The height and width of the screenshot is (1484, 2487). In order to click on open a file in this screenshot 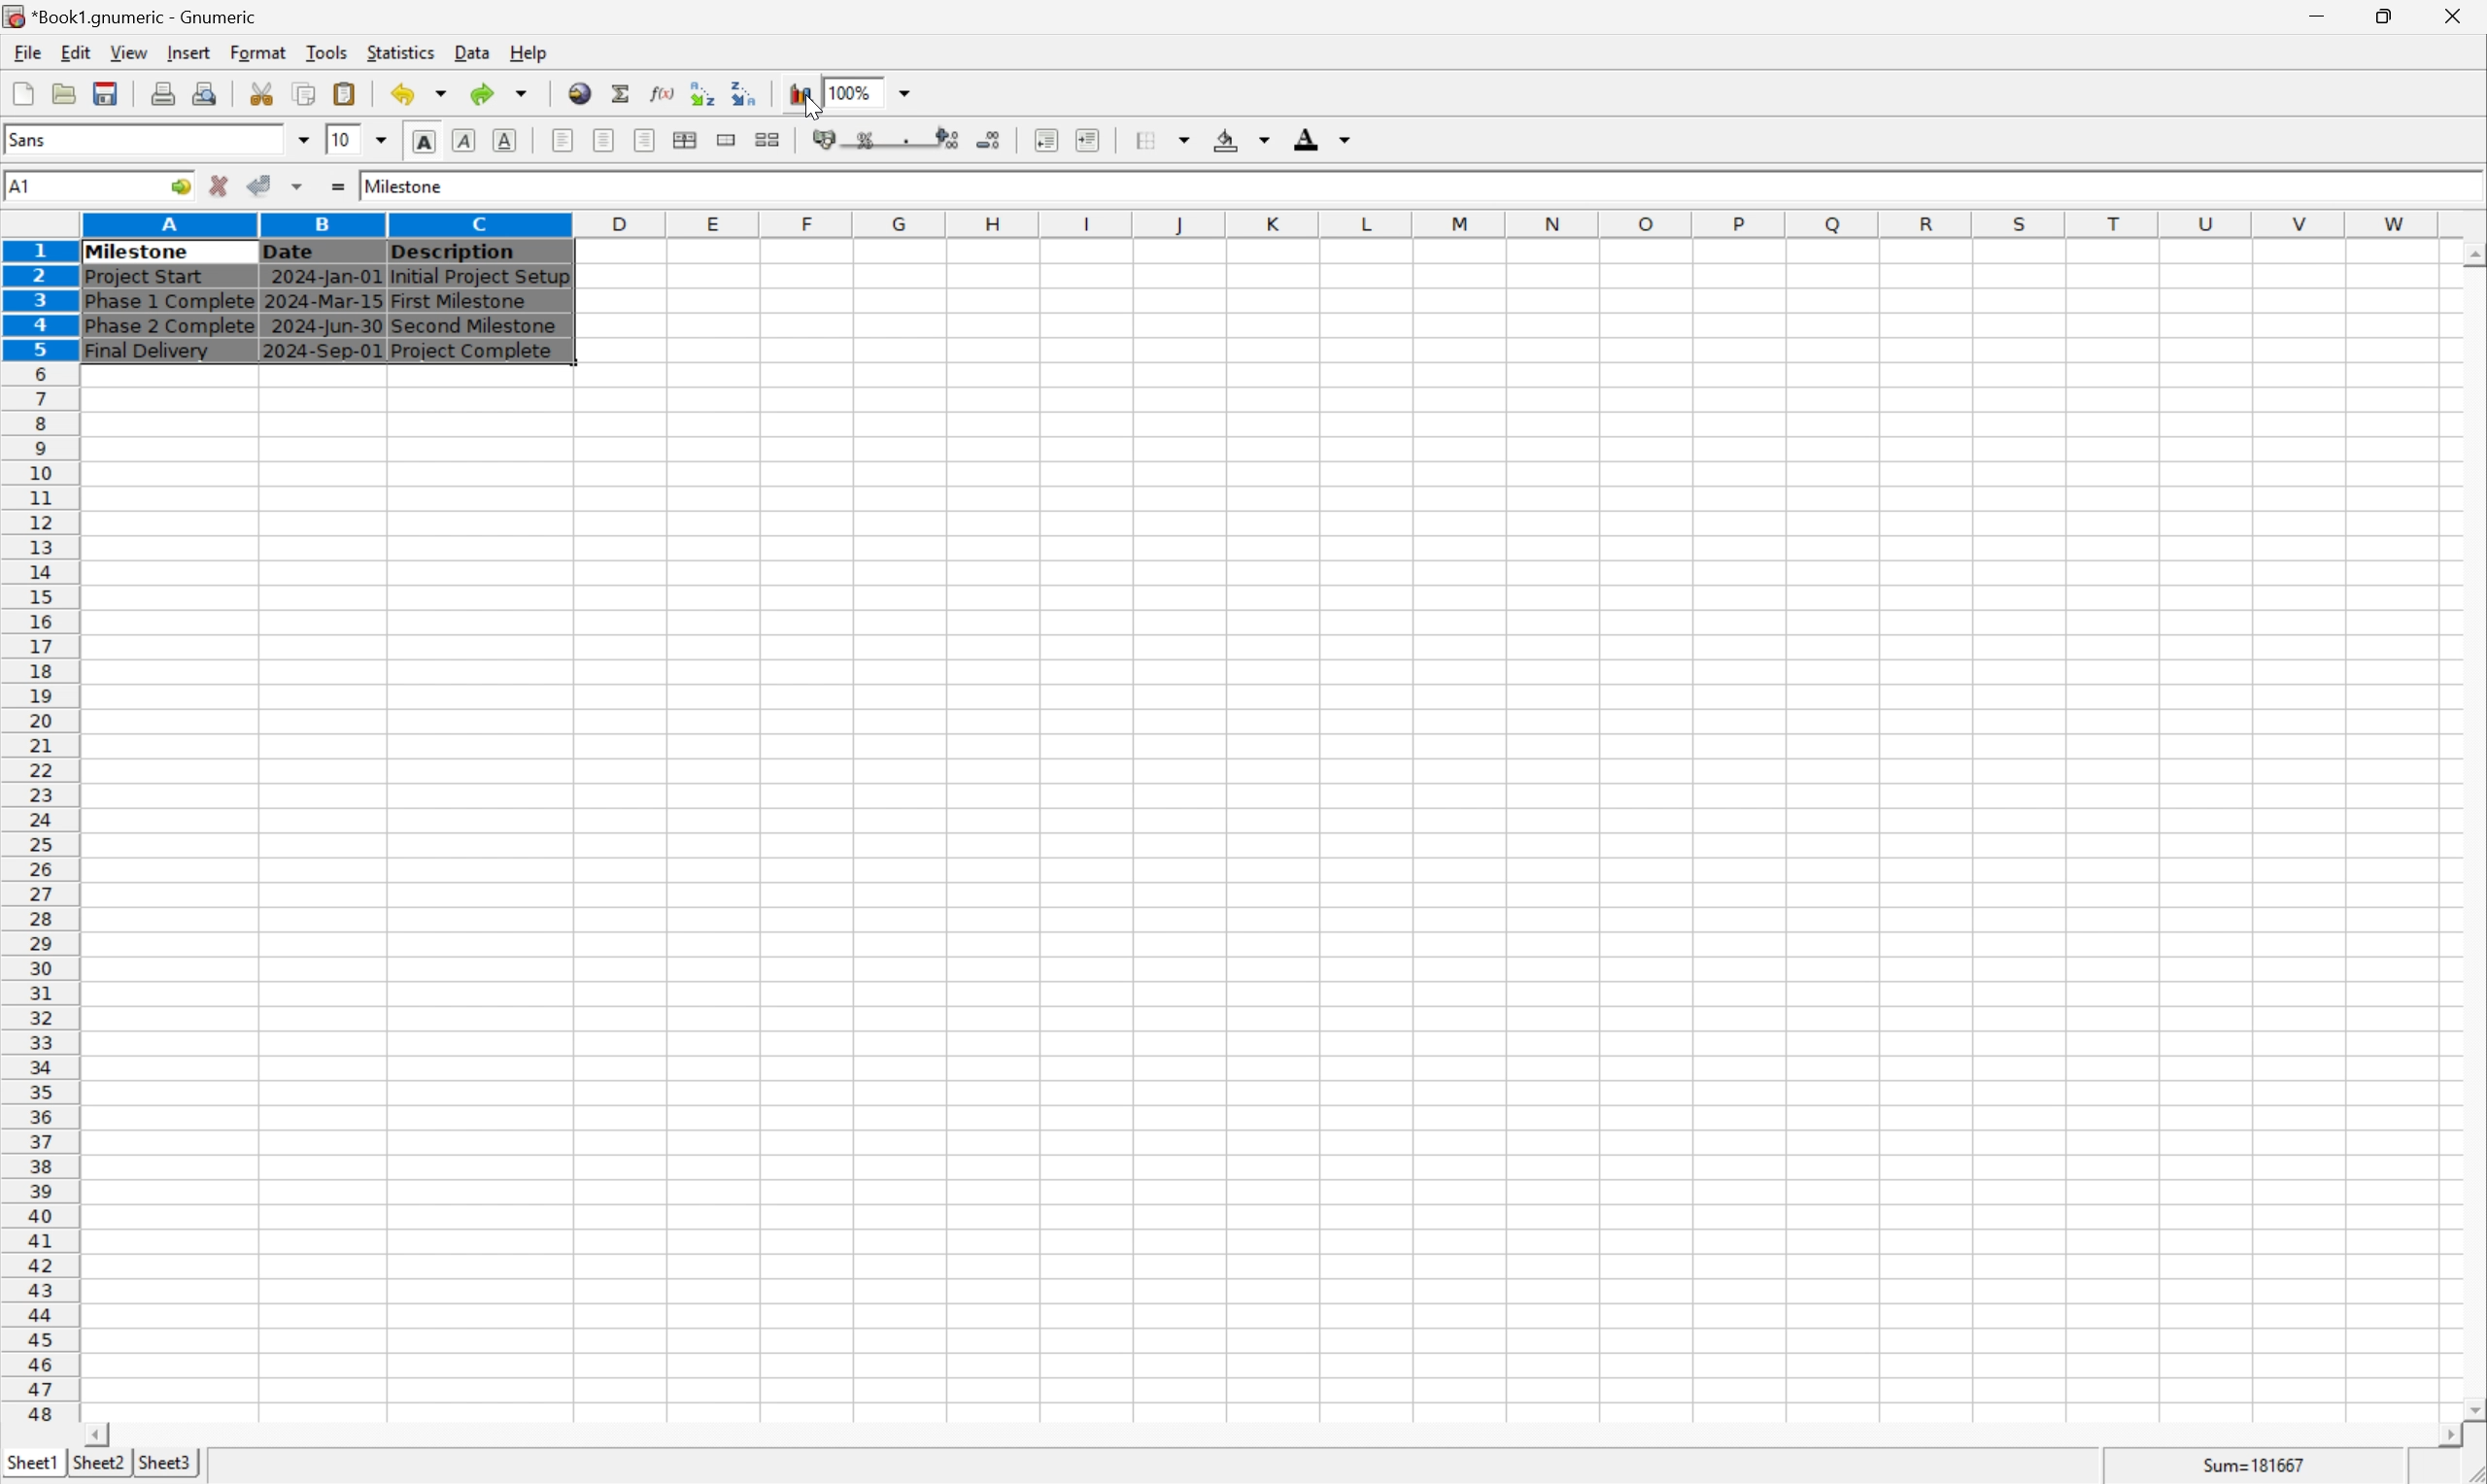, I will do `click(67, 93)`.